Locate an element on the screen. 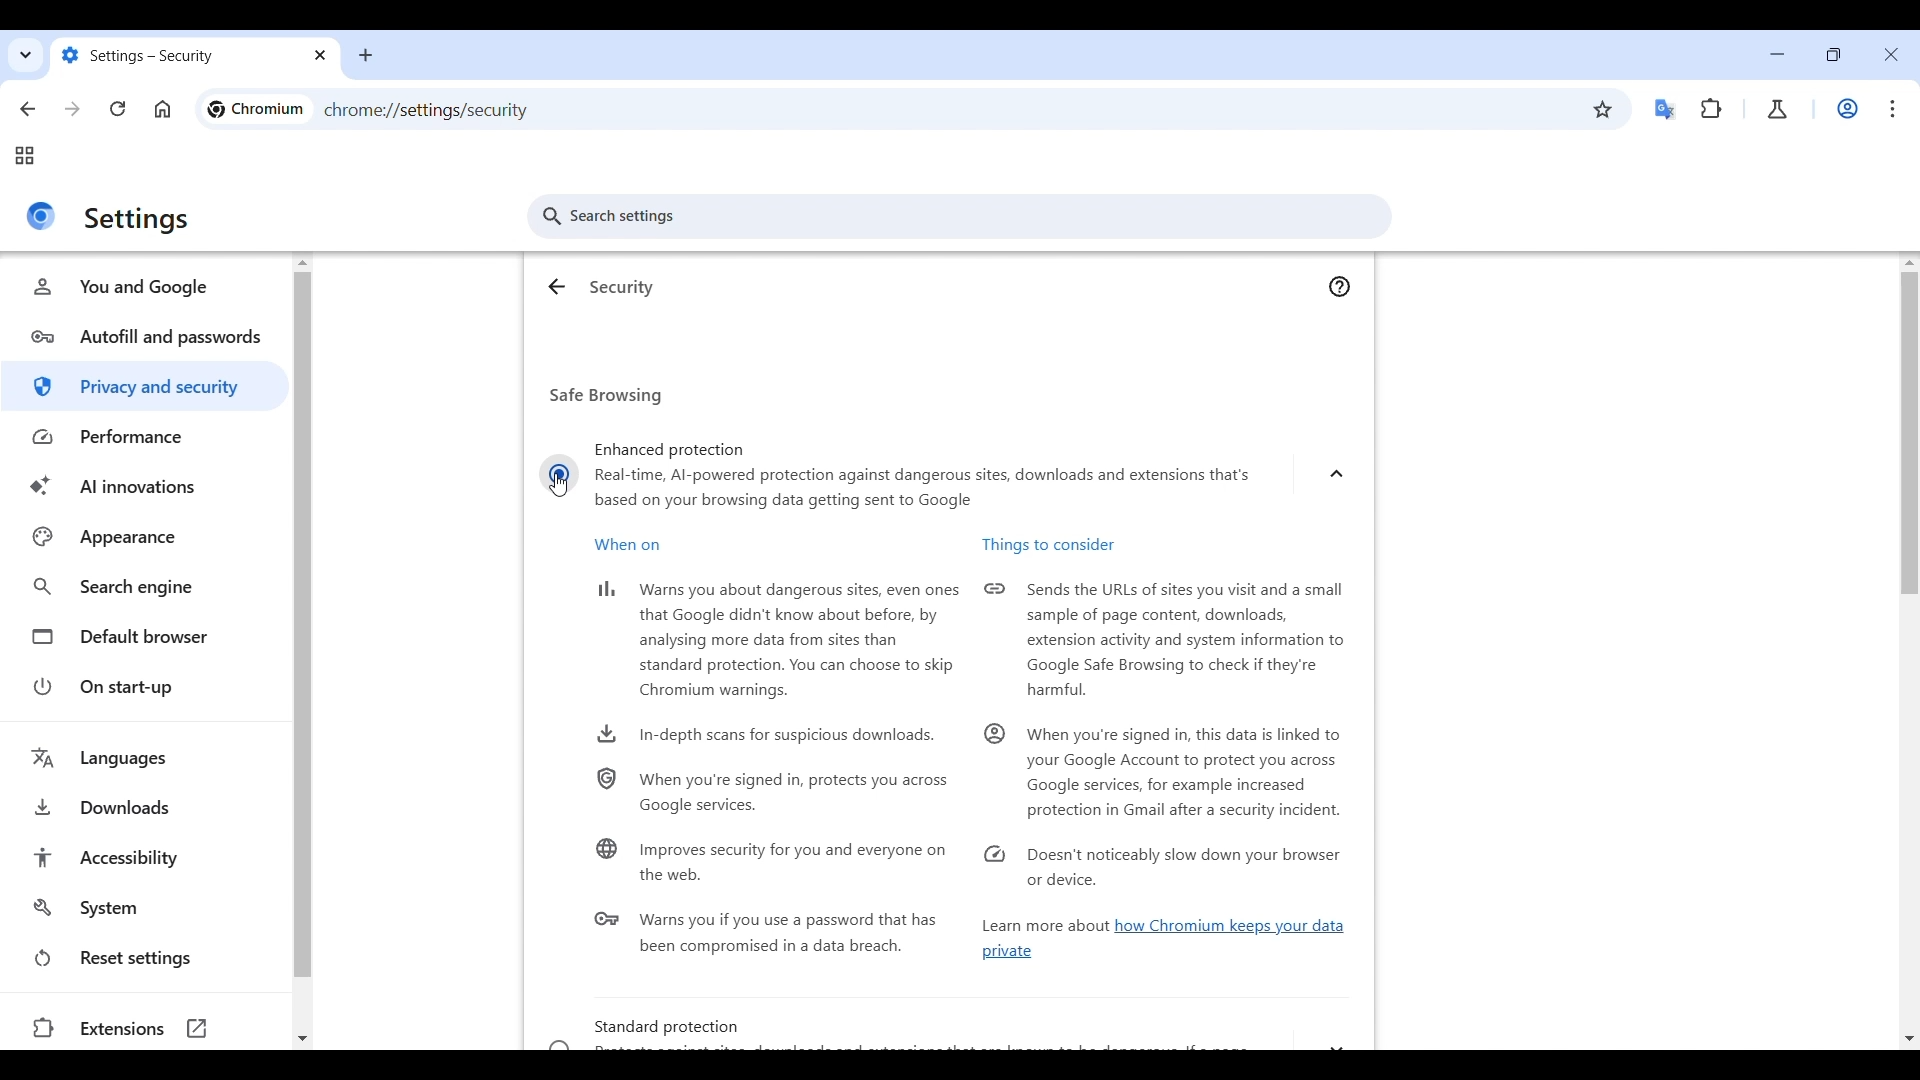 The height and width of the screenshot is (1080, 1920). settings- security is located at coordinates (175, 55).